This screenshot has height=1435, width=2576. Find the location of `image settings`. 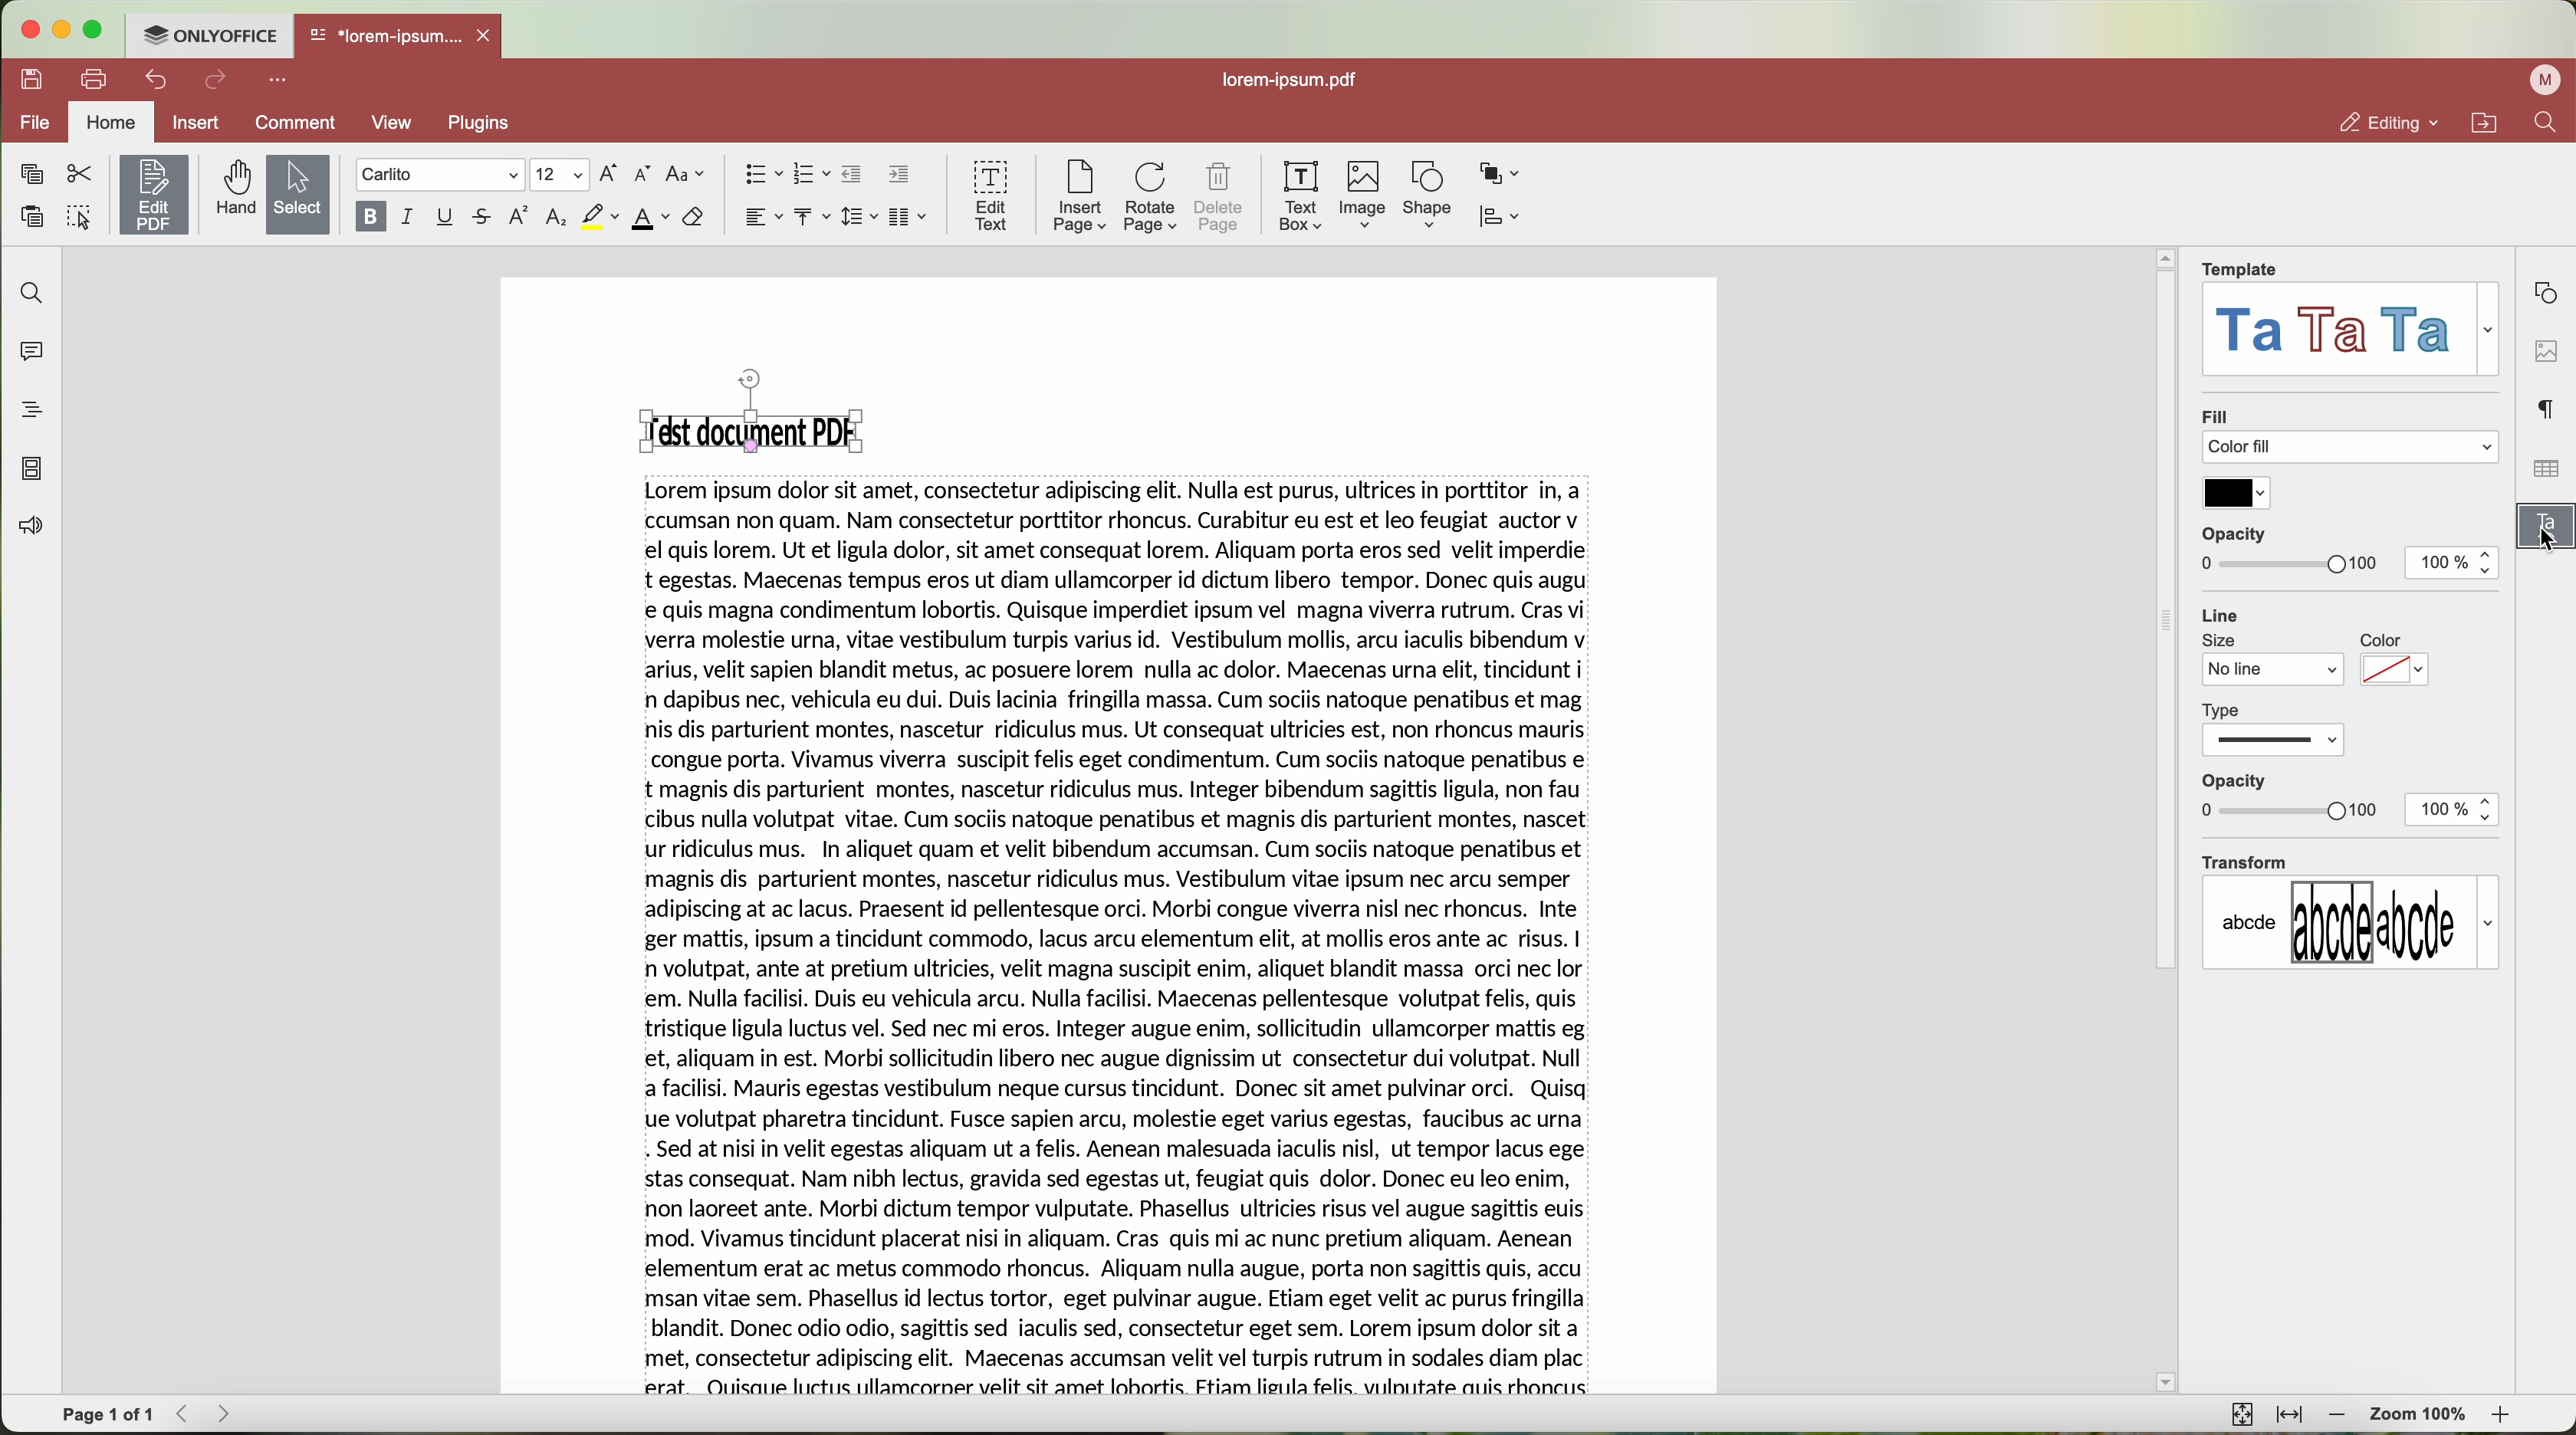

image settings is located at coordinates (2545, 350).